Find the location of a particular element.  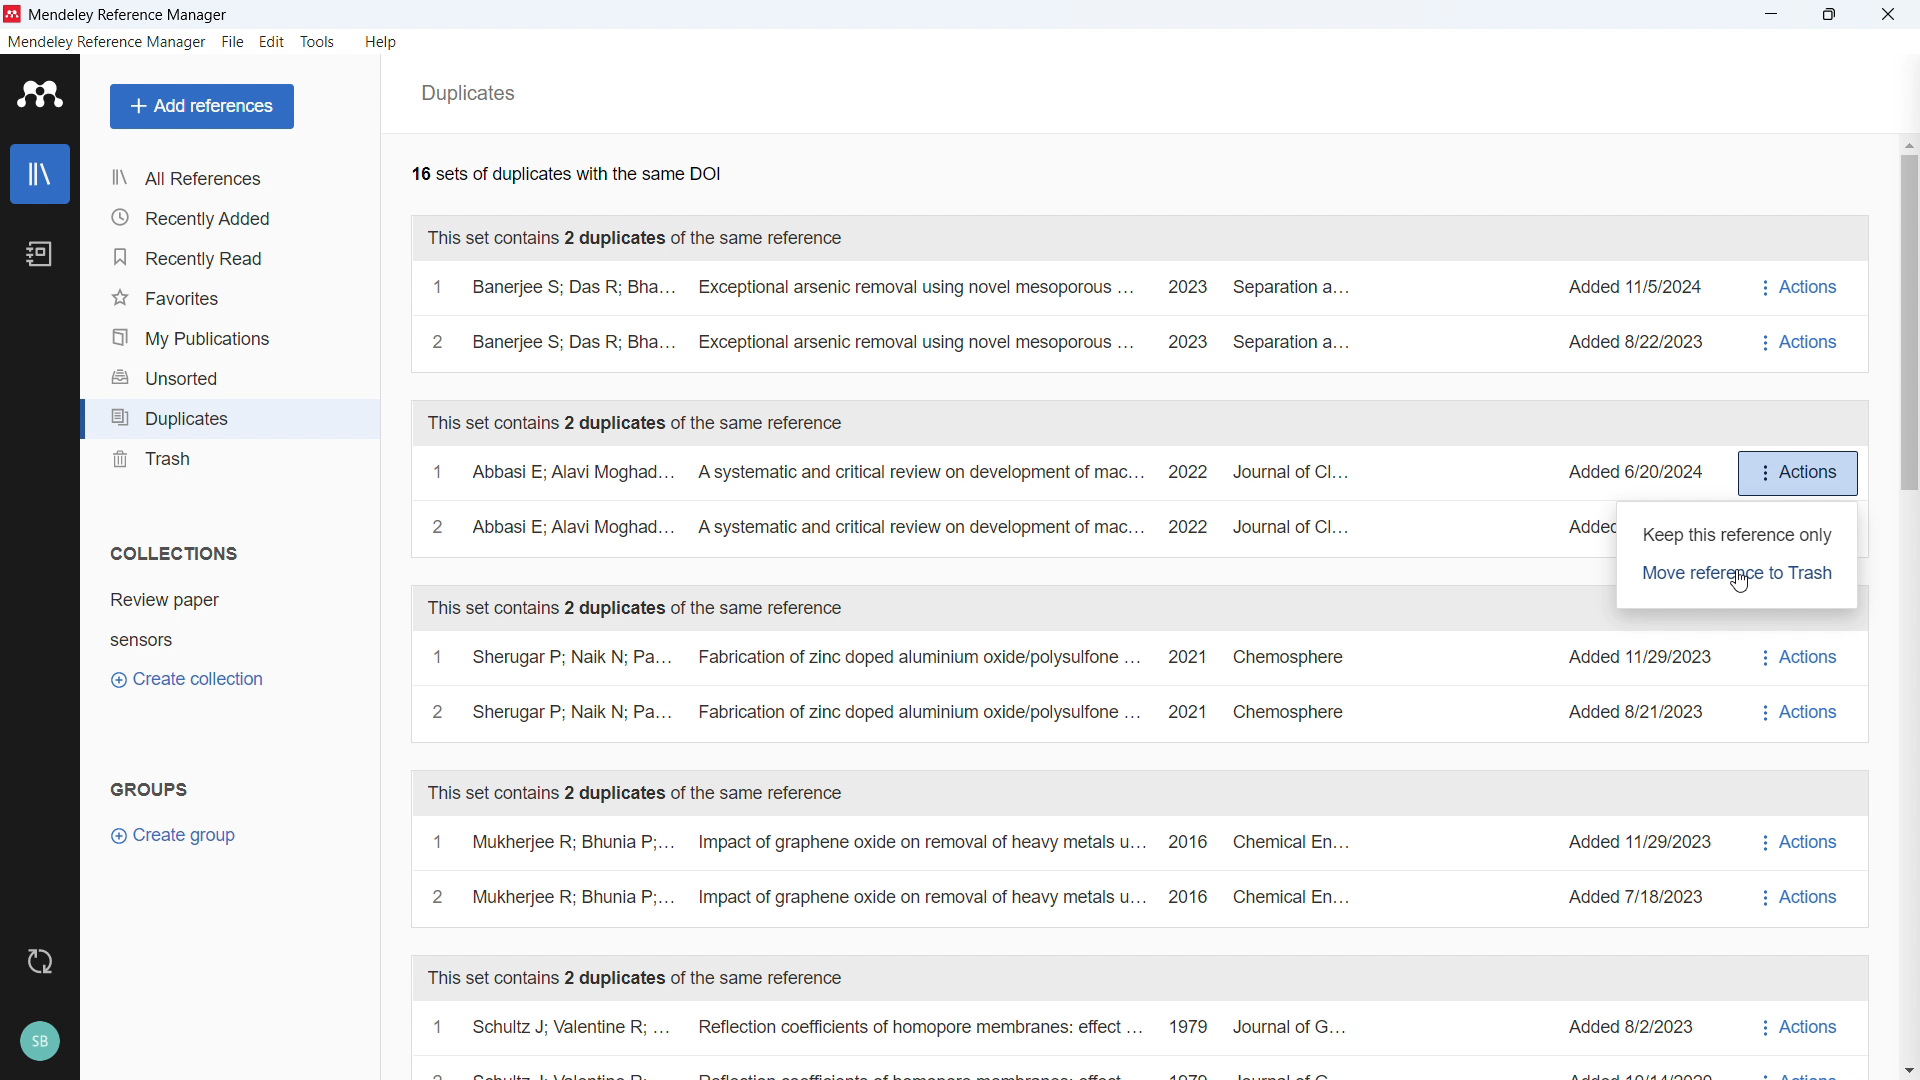

Scroll down  is located at coordinates (1908, 1068).